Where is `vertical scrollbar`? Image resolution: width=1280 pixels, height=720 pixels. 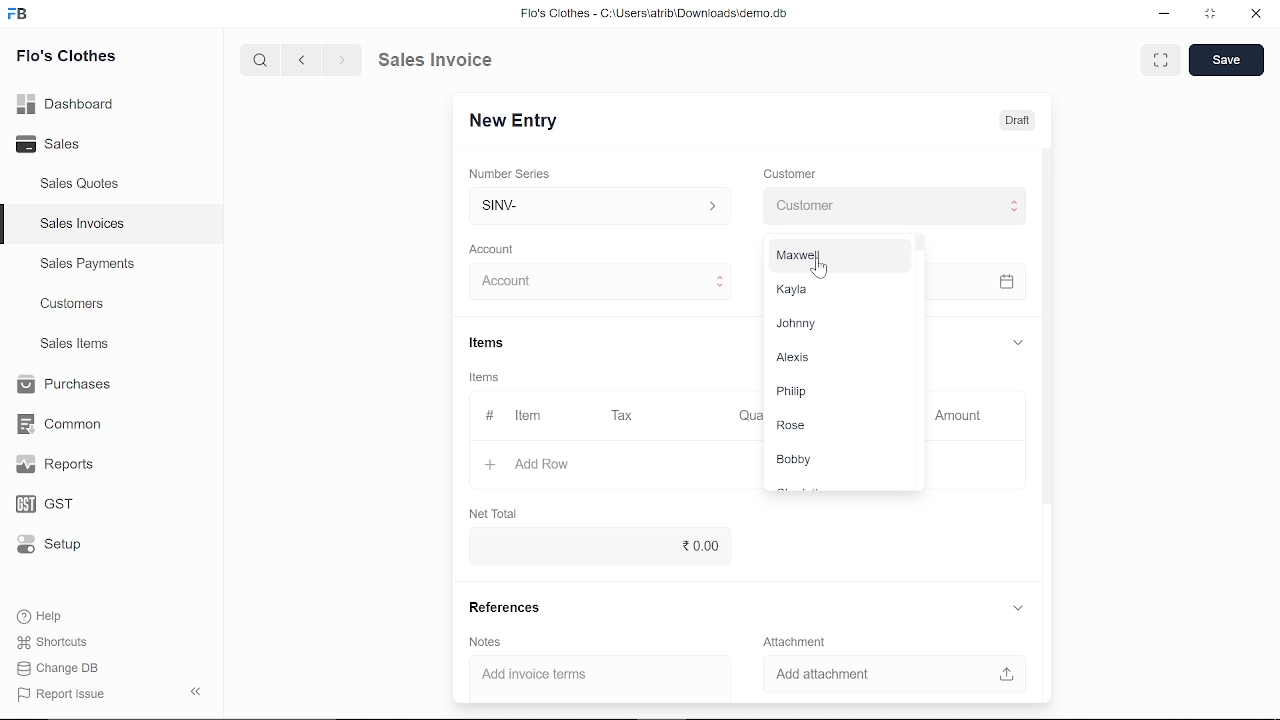
vertical scrollbar is located at coordinates (915, 248).